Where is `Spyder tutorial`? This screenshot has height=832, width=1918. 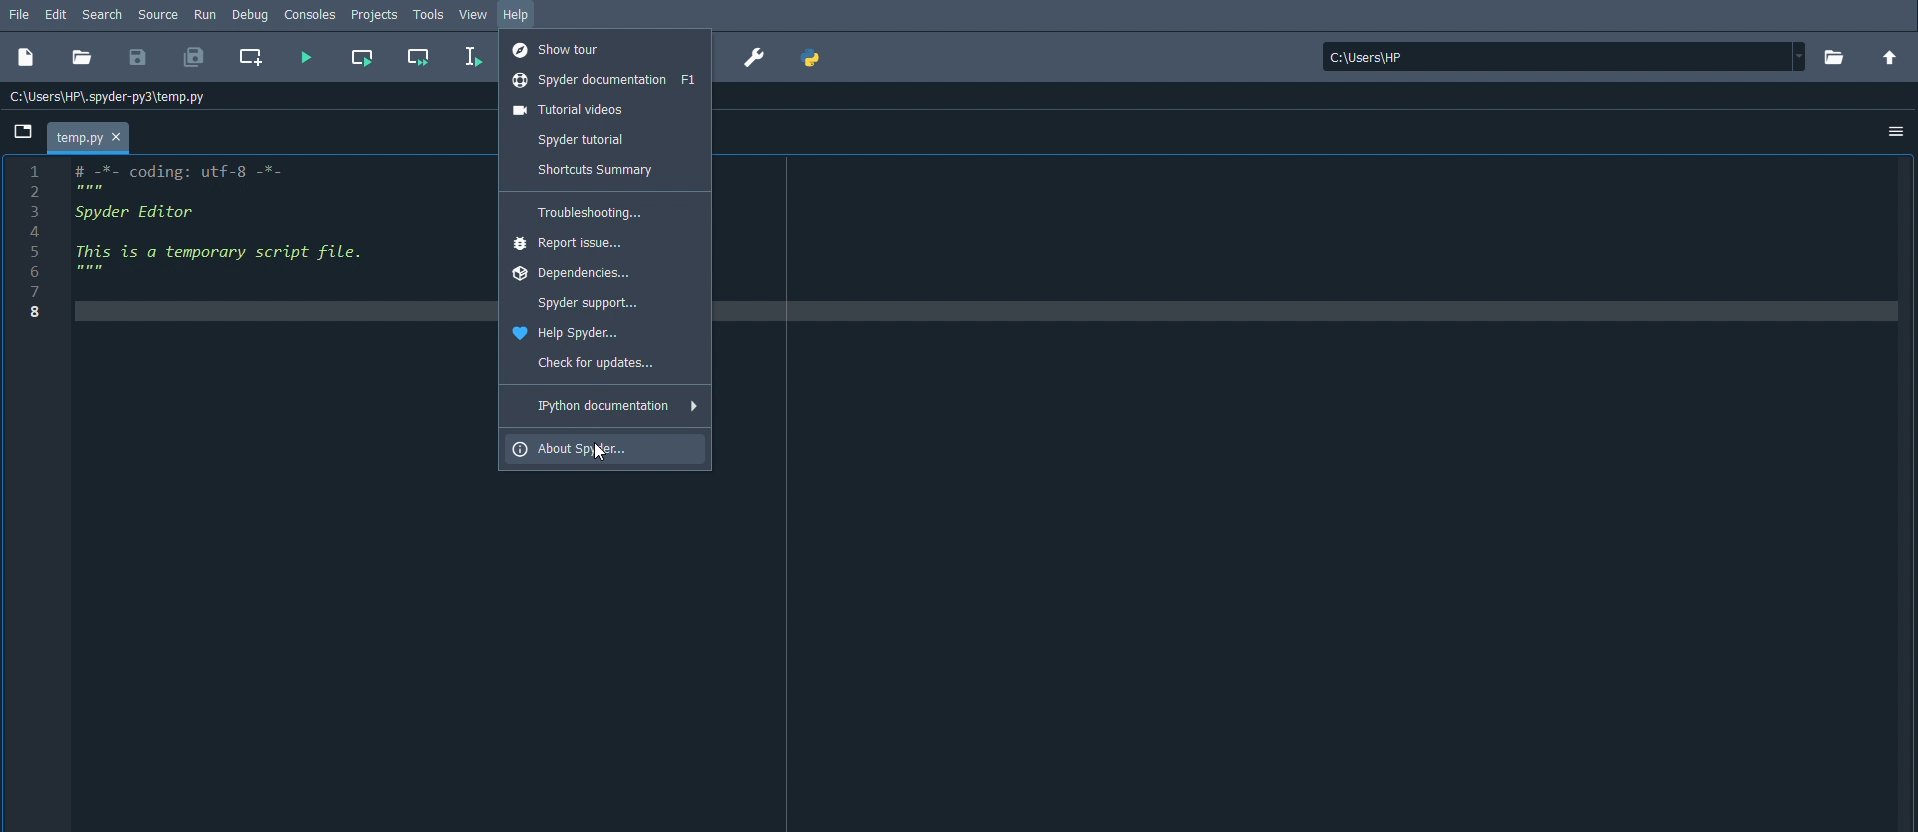 Spyder tutorial is located at coordinates (578, 140).